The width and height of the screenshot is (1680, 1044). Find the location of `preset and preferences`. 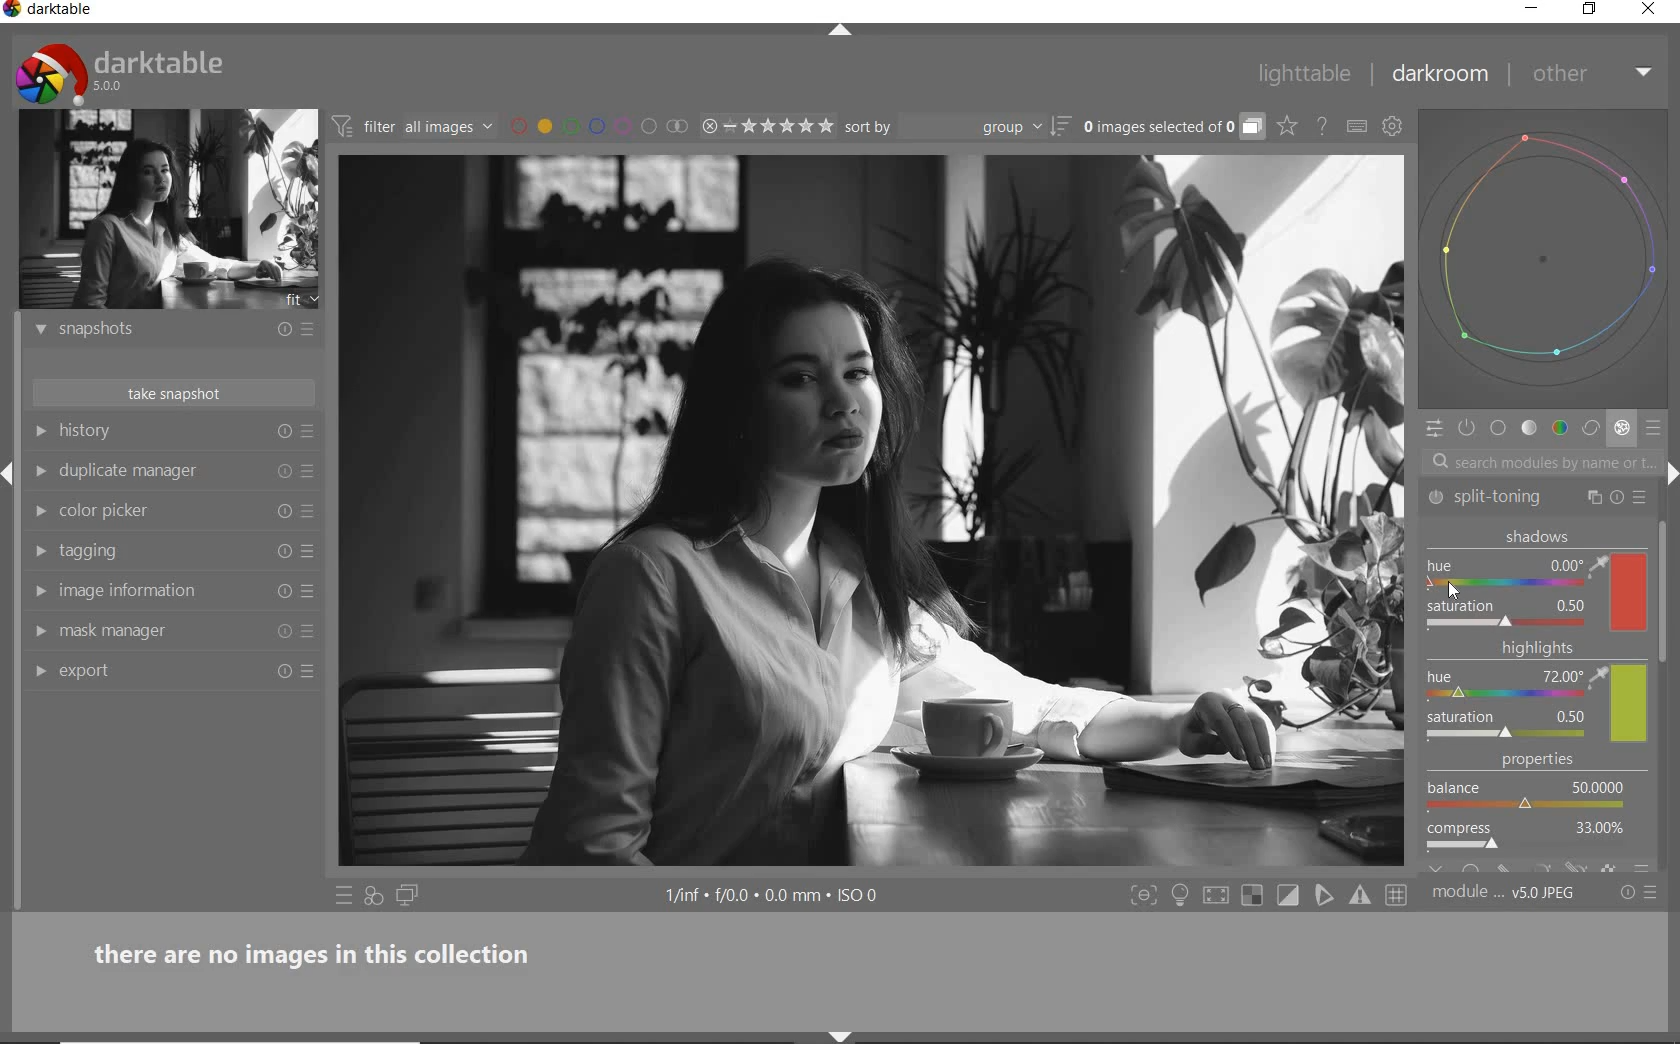

preset and preferences is located at coordinates (311, 552).